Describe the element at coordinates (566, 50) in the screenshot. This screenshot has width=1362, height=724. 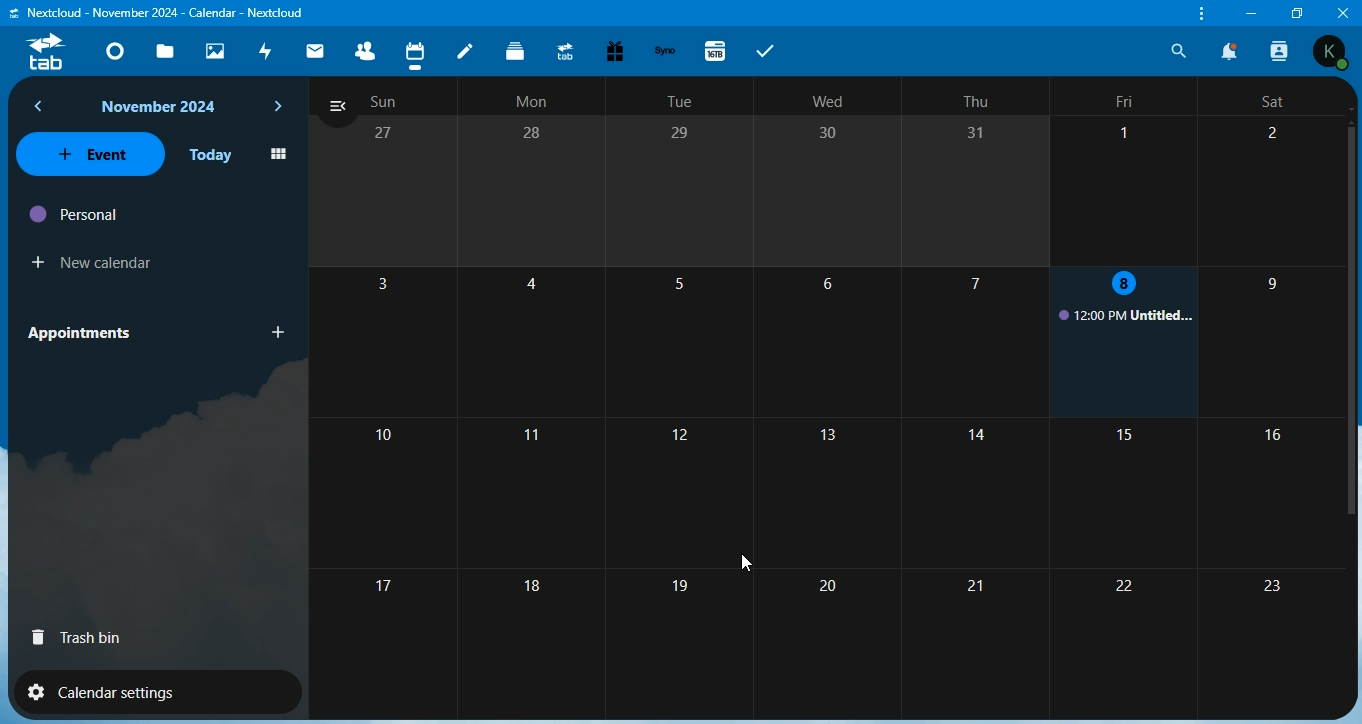
I see `upgrade` at that location.